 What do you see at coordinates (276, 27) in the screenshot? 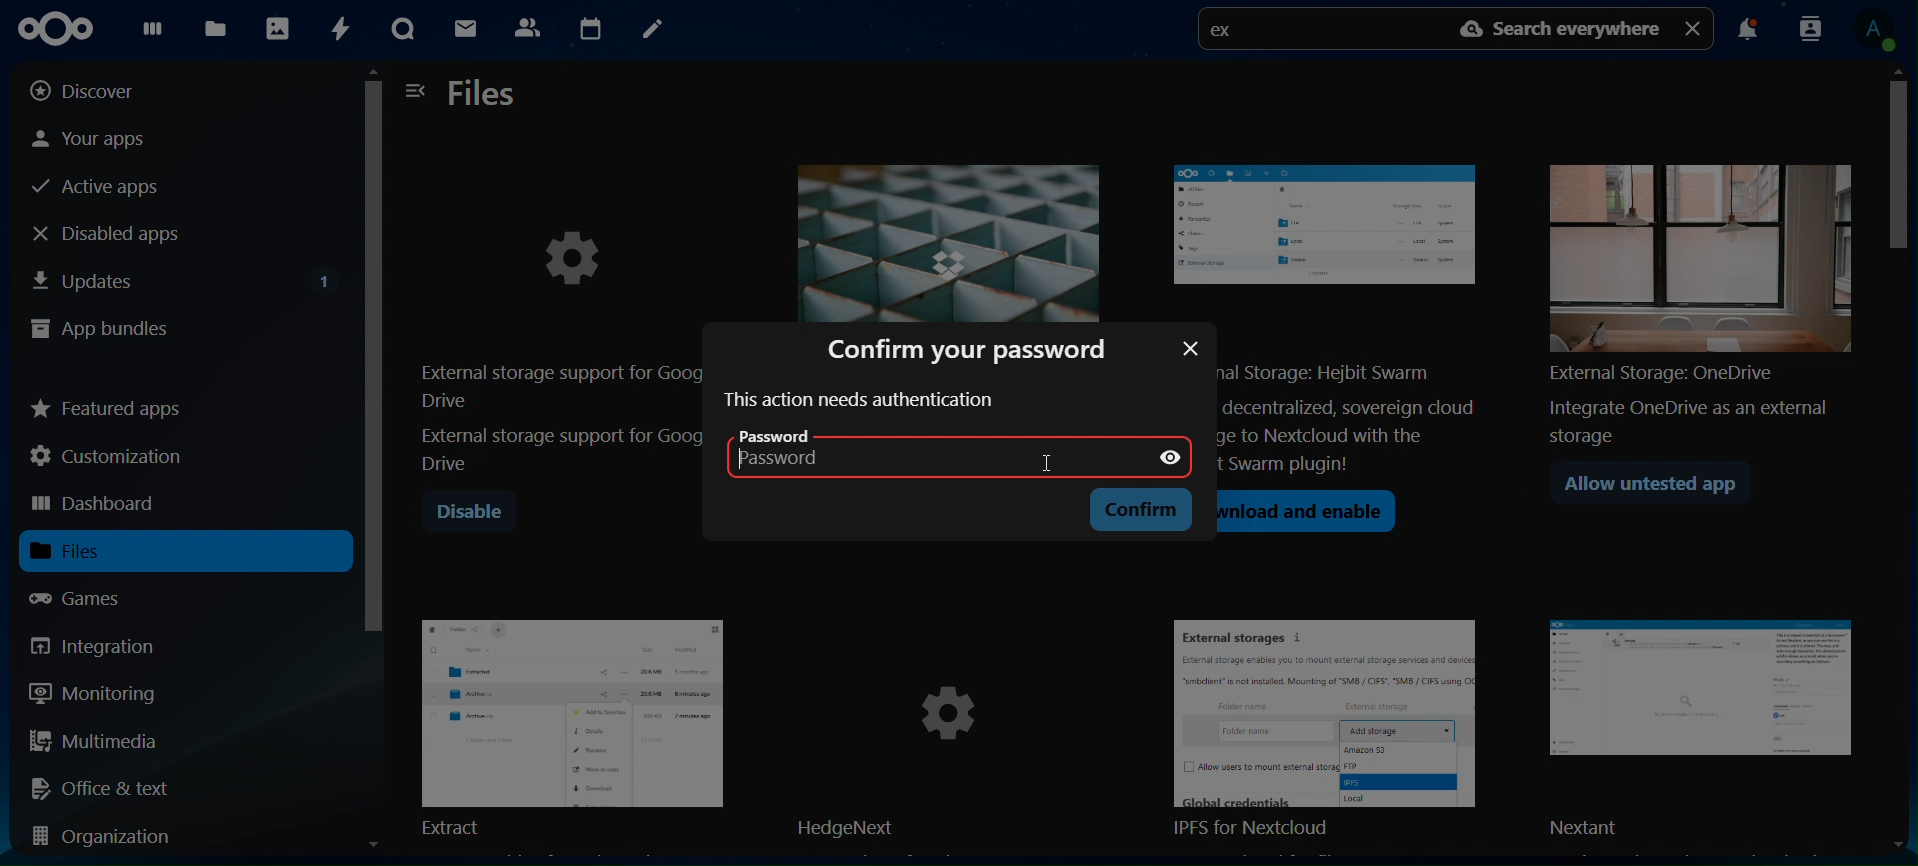
I see `photos` at bounding box center [276, 27].